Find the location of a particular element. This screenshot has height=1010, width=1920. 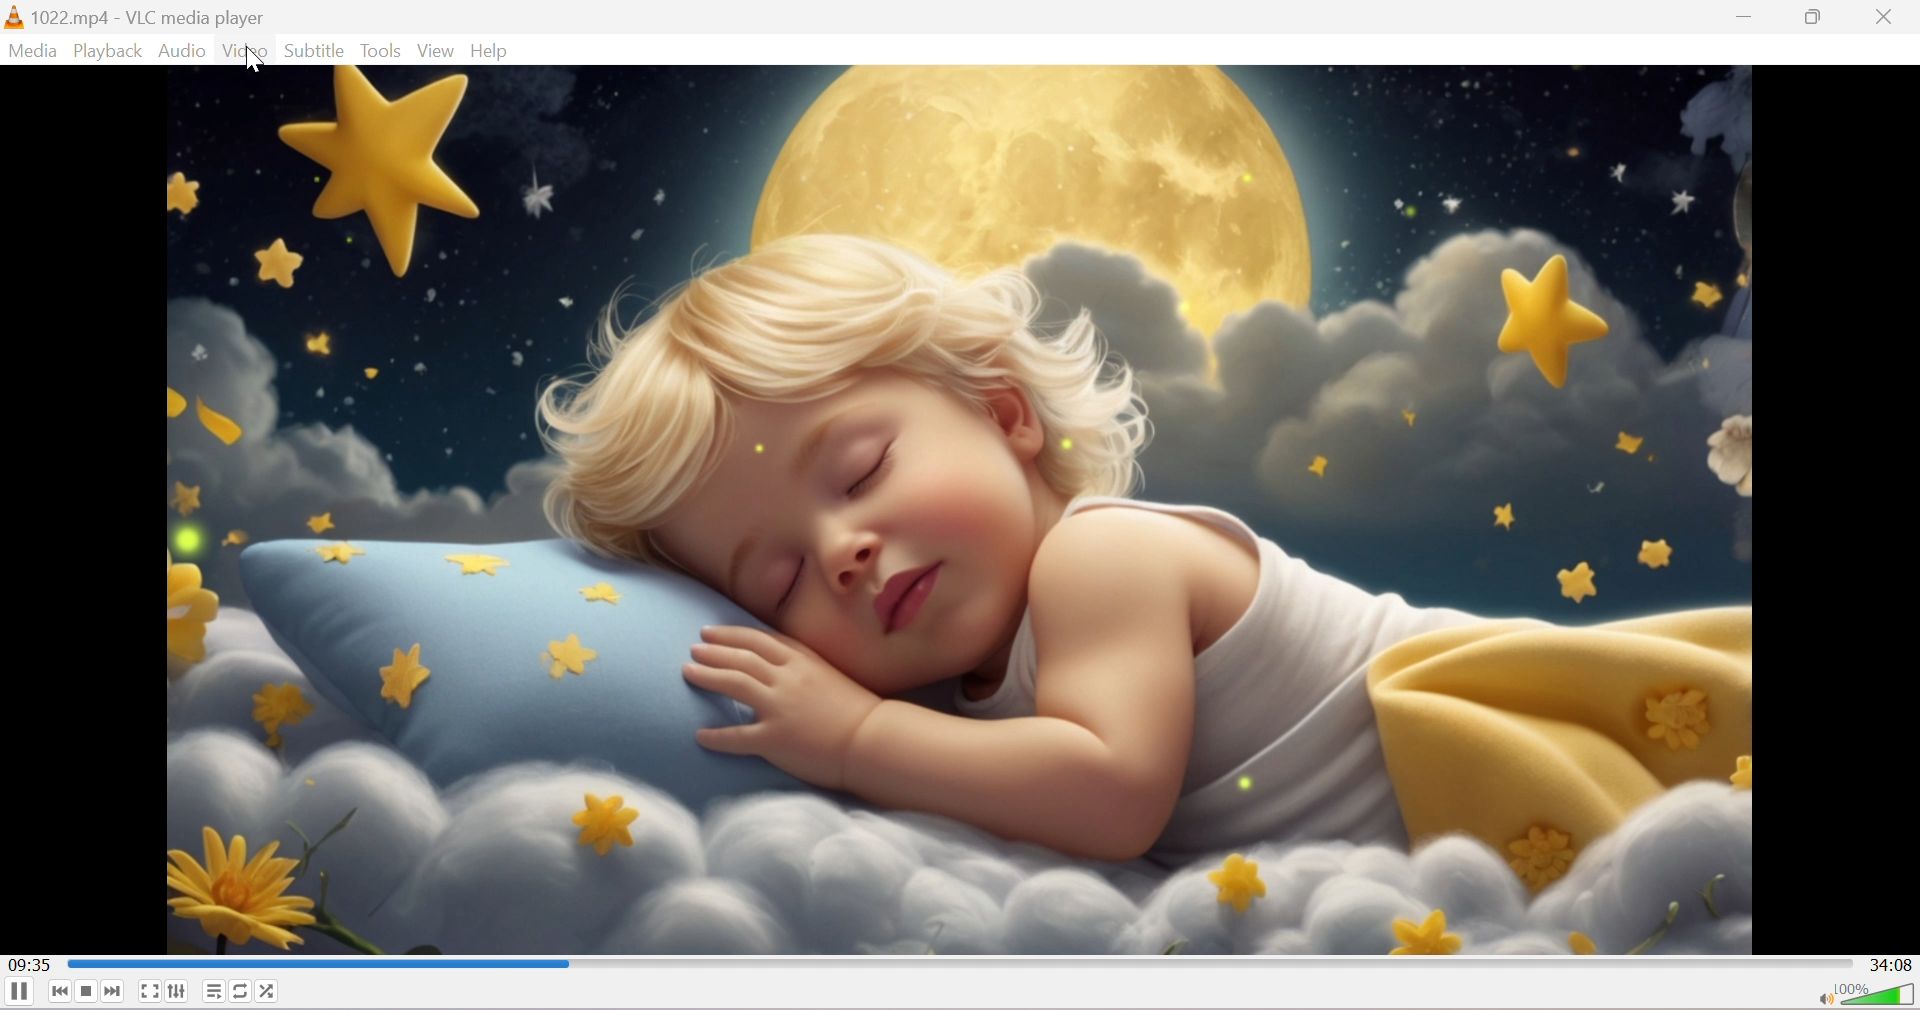

Show extended settings is located at coordinates (177, 994).